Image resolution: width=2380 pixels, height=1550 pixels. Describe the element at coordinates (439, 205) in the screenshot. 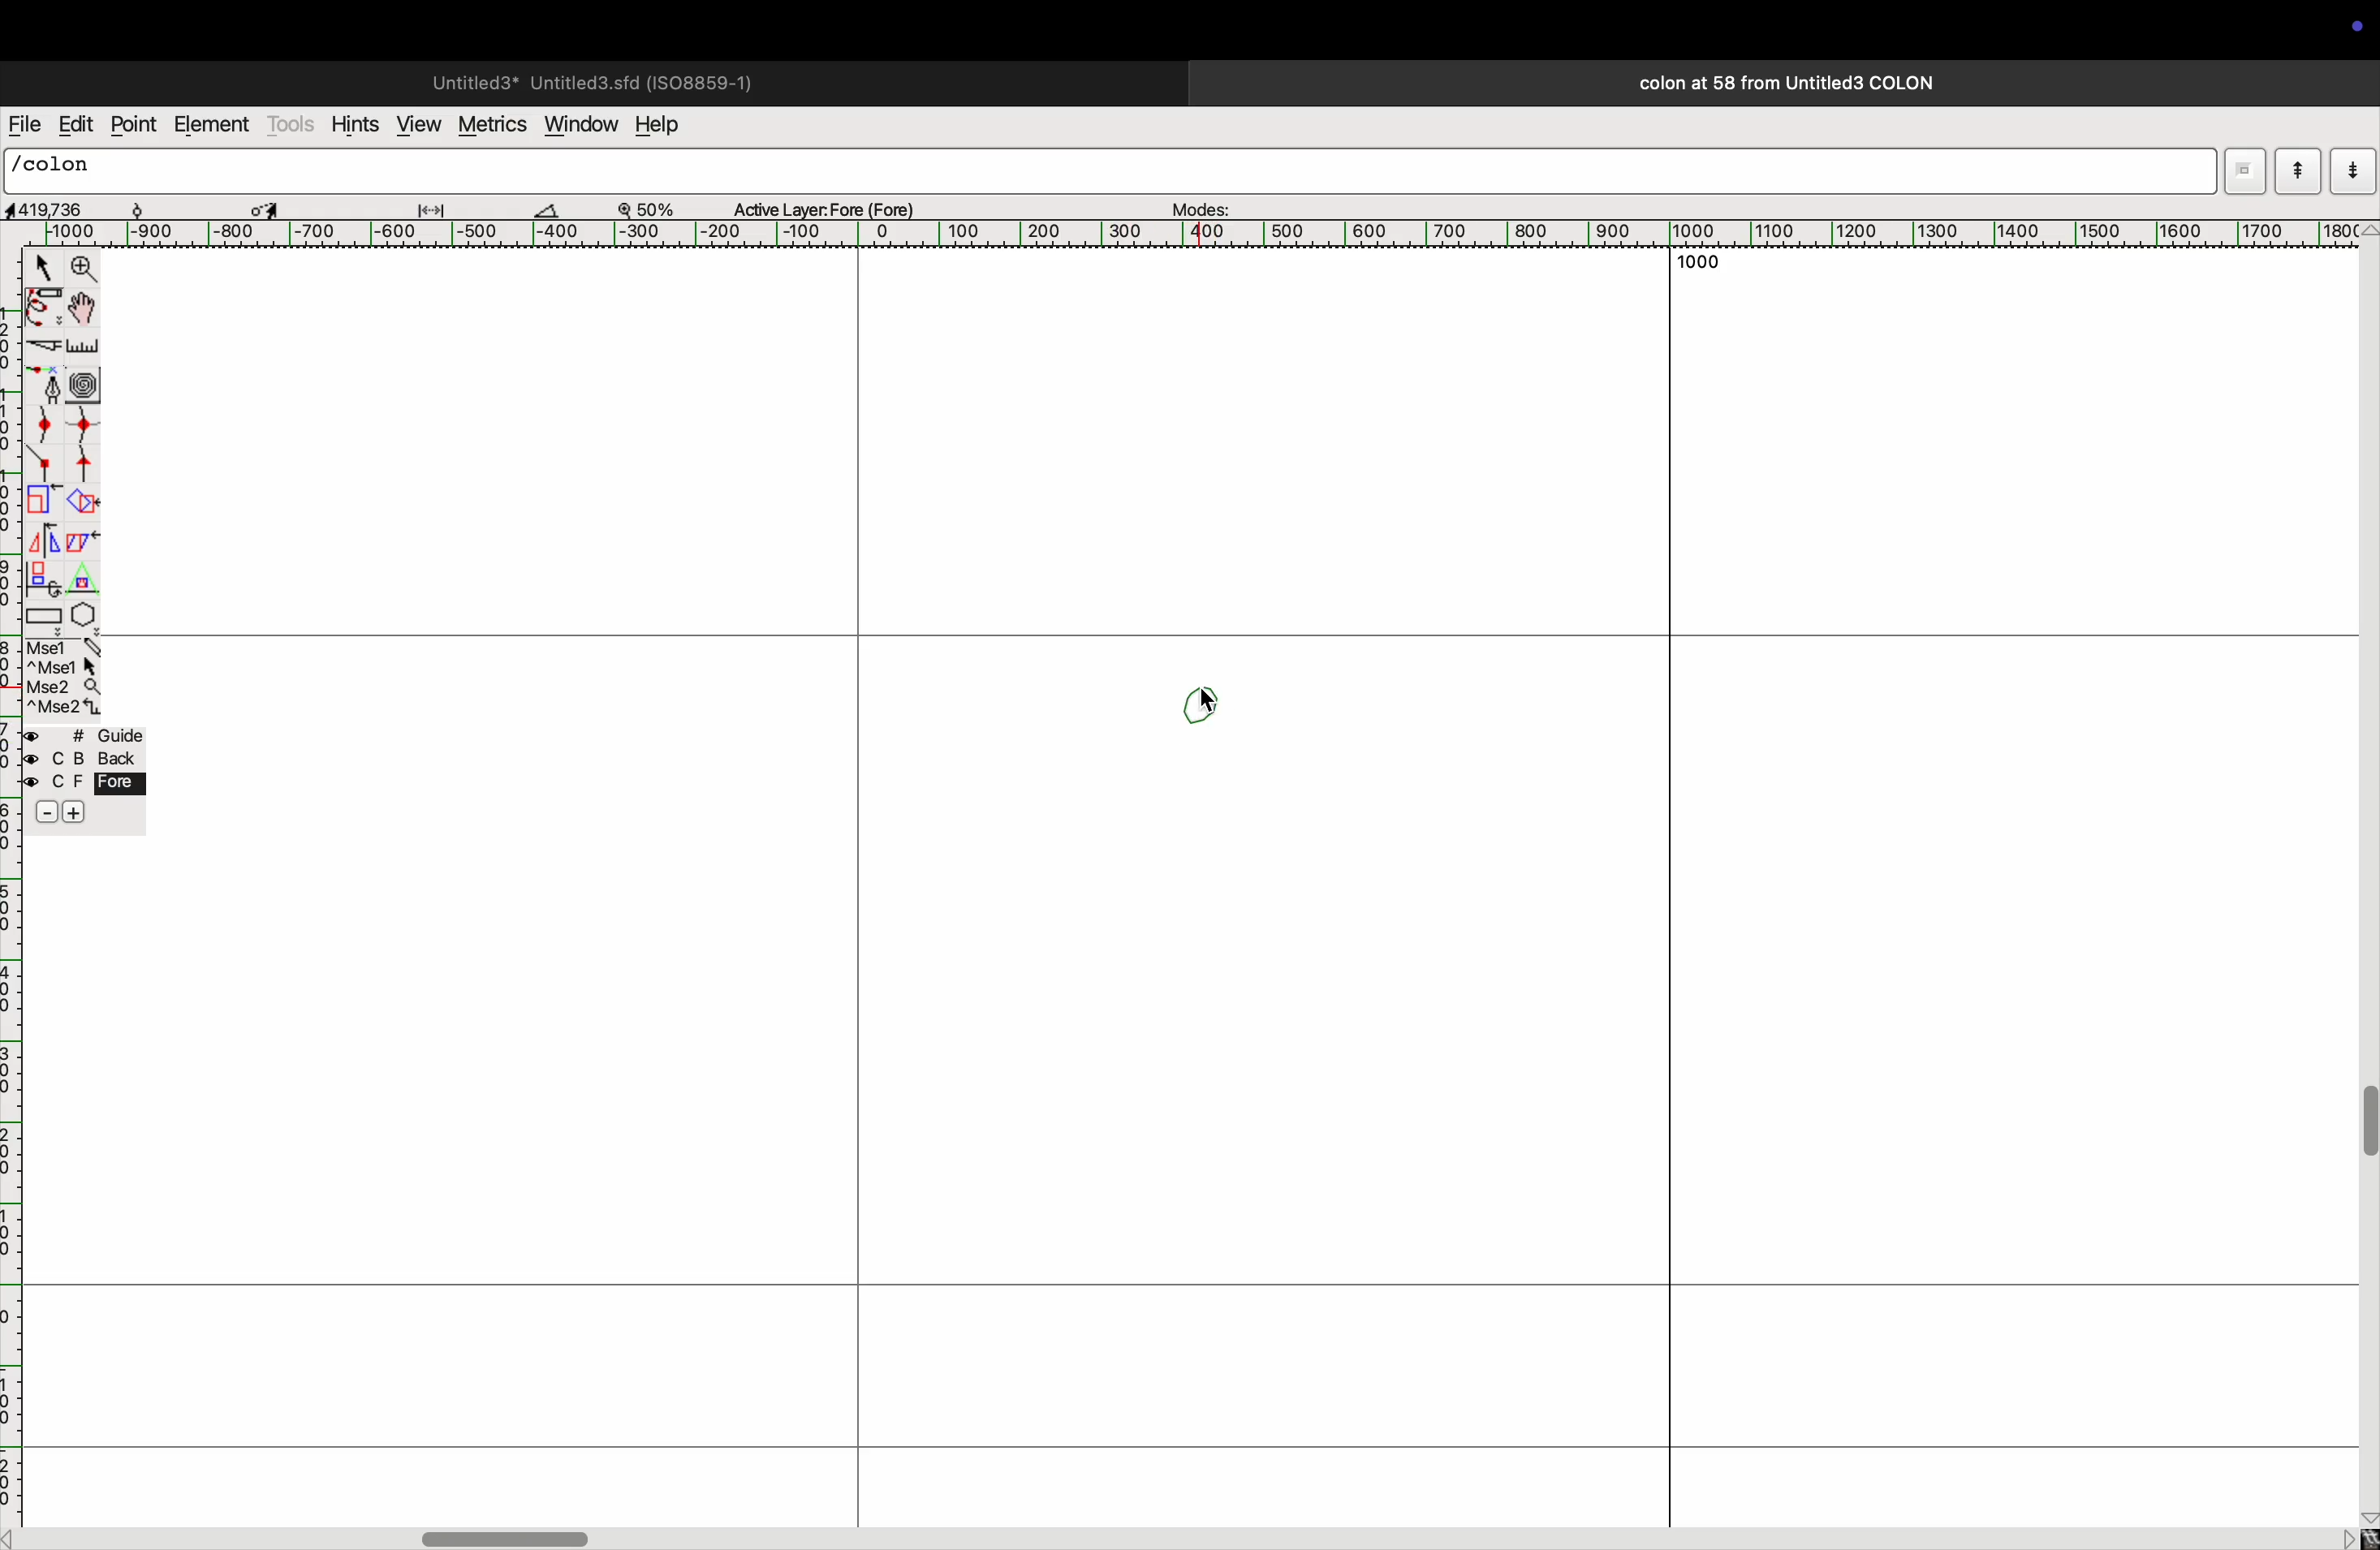

I see `adjust` at that location.